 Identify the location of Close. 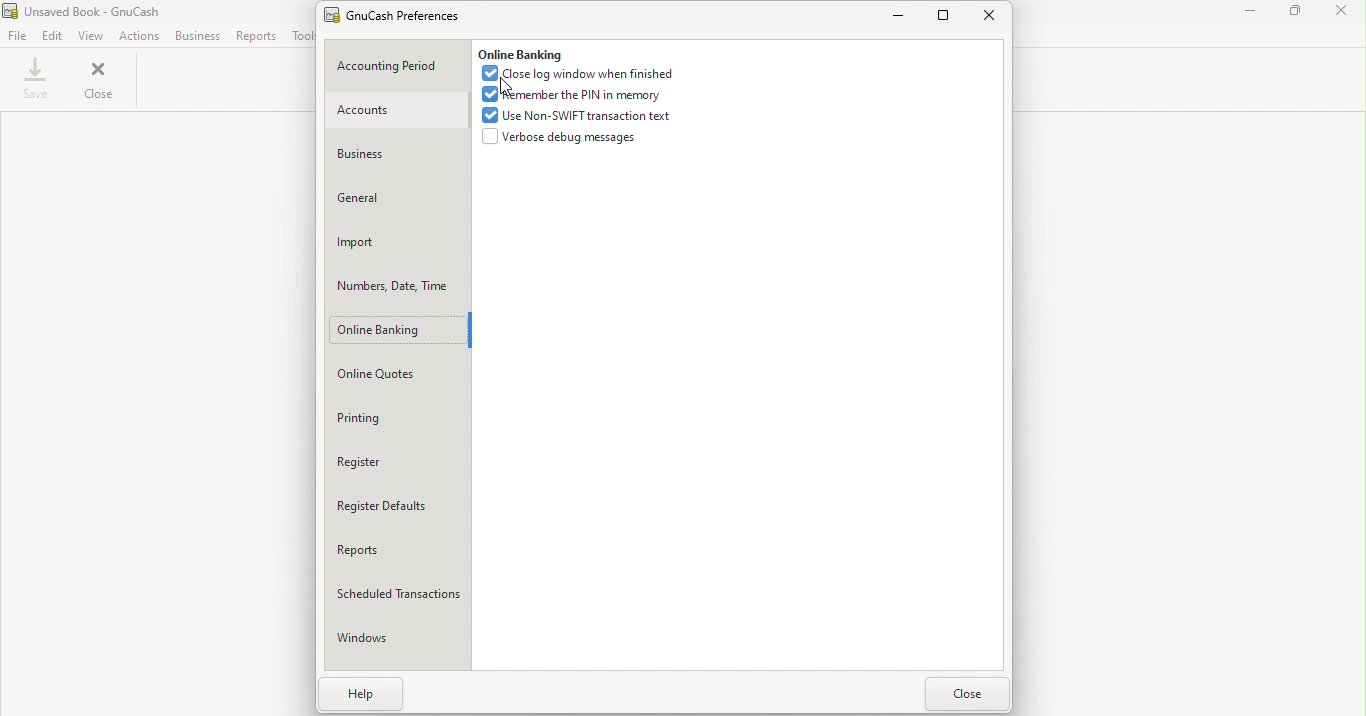
(1342, 14).